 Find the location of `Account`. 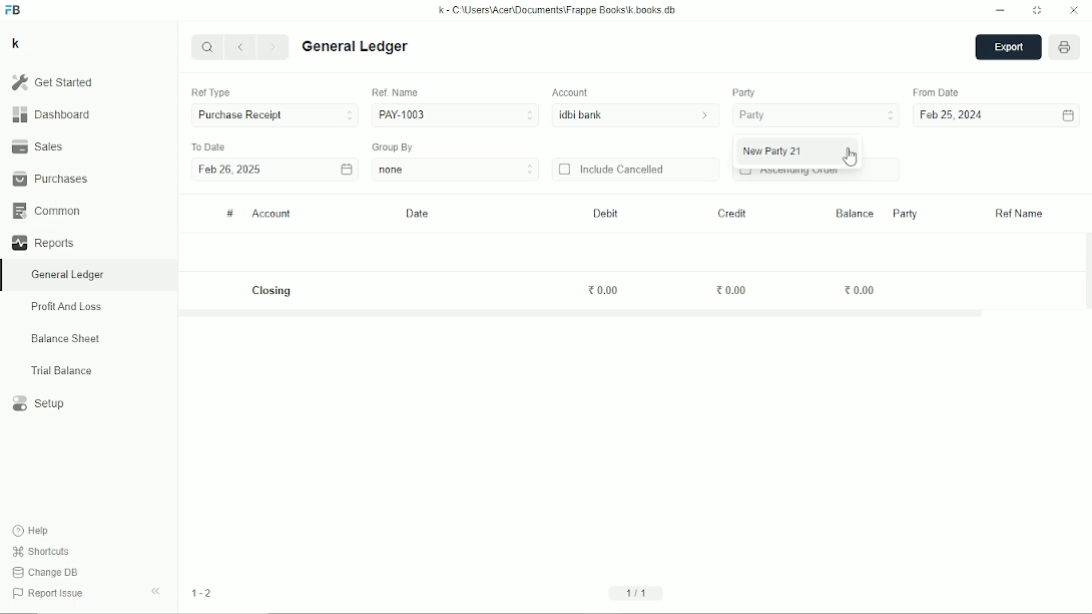

Account is located at coordinates (272, 214).